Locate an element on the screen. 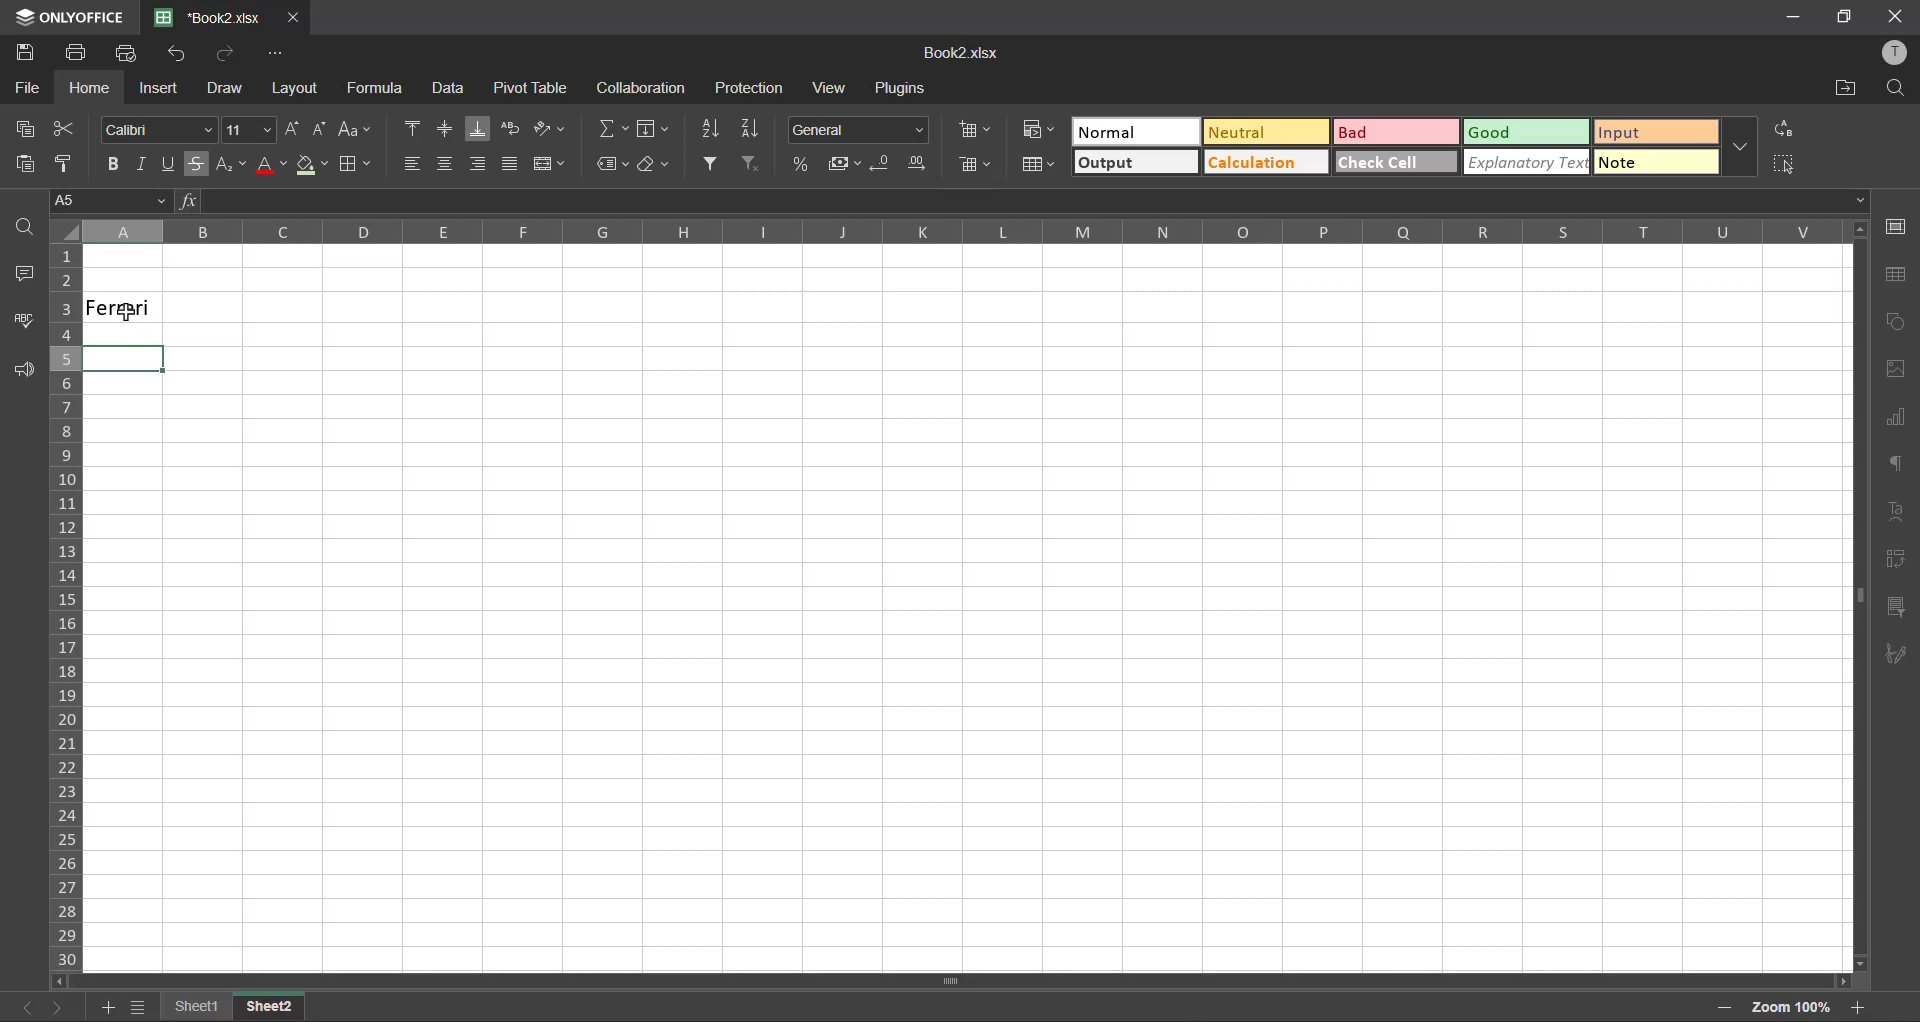 This screenshot has width=1920, height=1022. fields is located at coordinates (657, 131).